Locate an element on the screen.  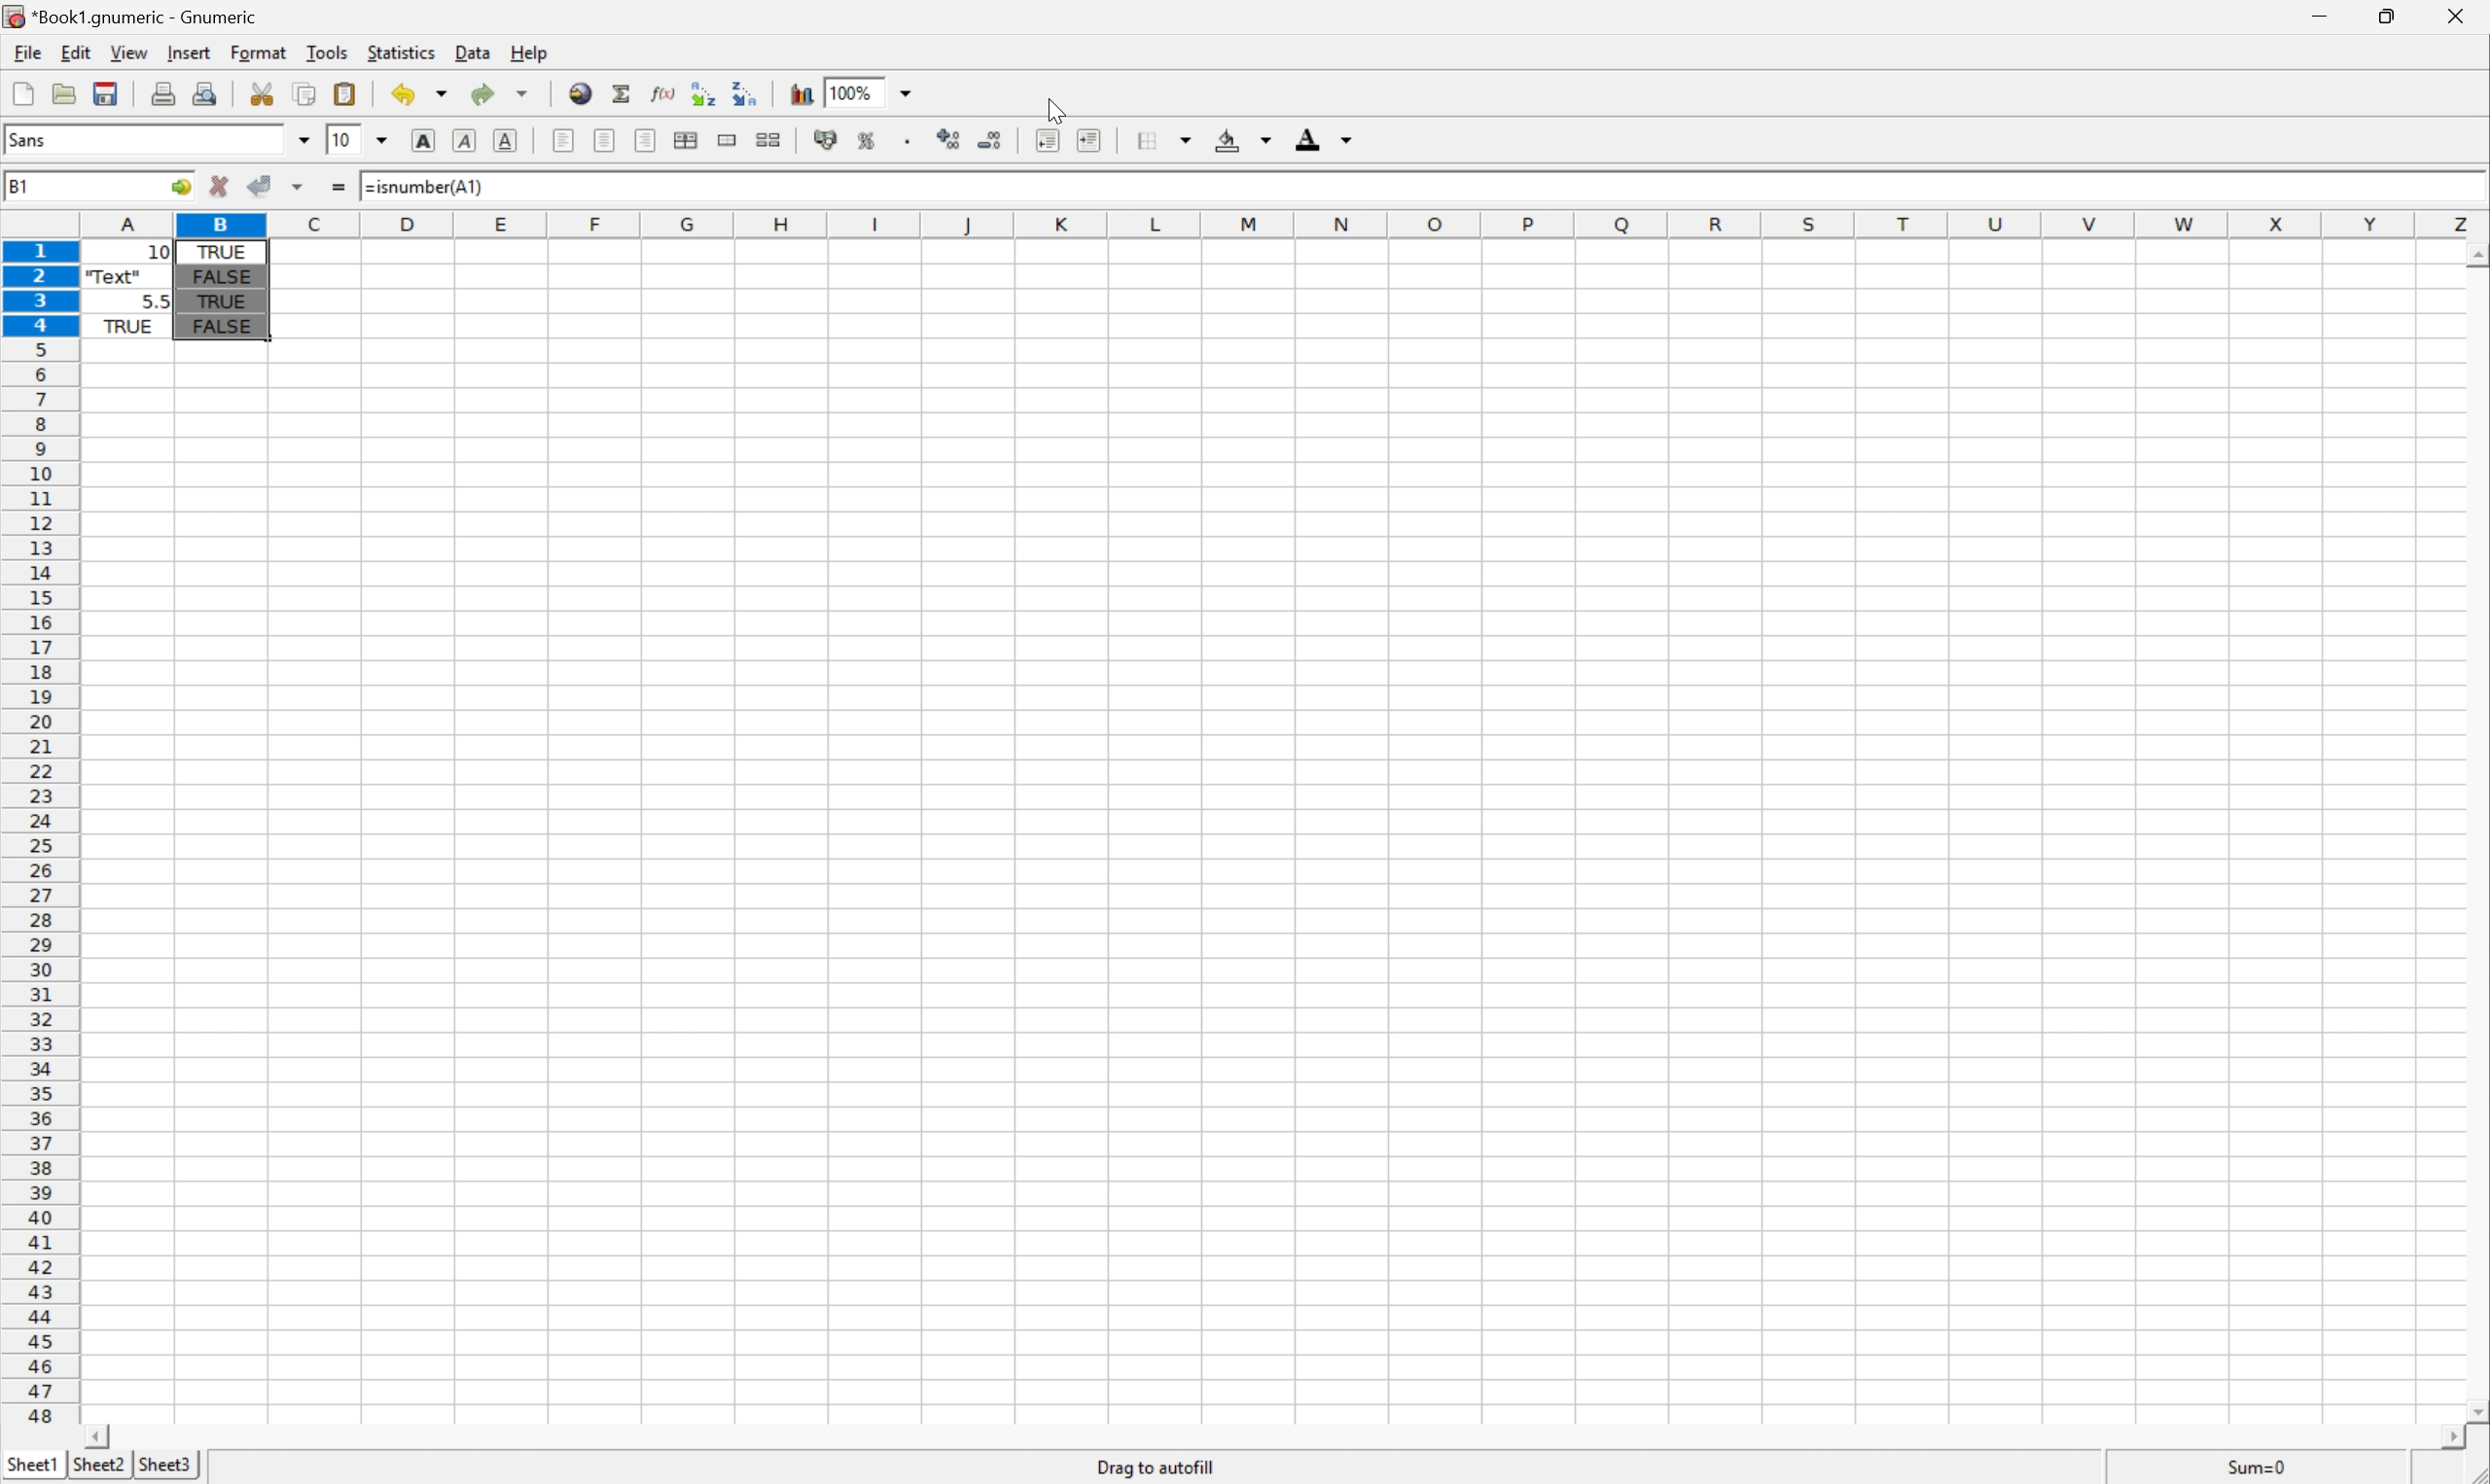
TRUE is located at coordinates (227, 300).